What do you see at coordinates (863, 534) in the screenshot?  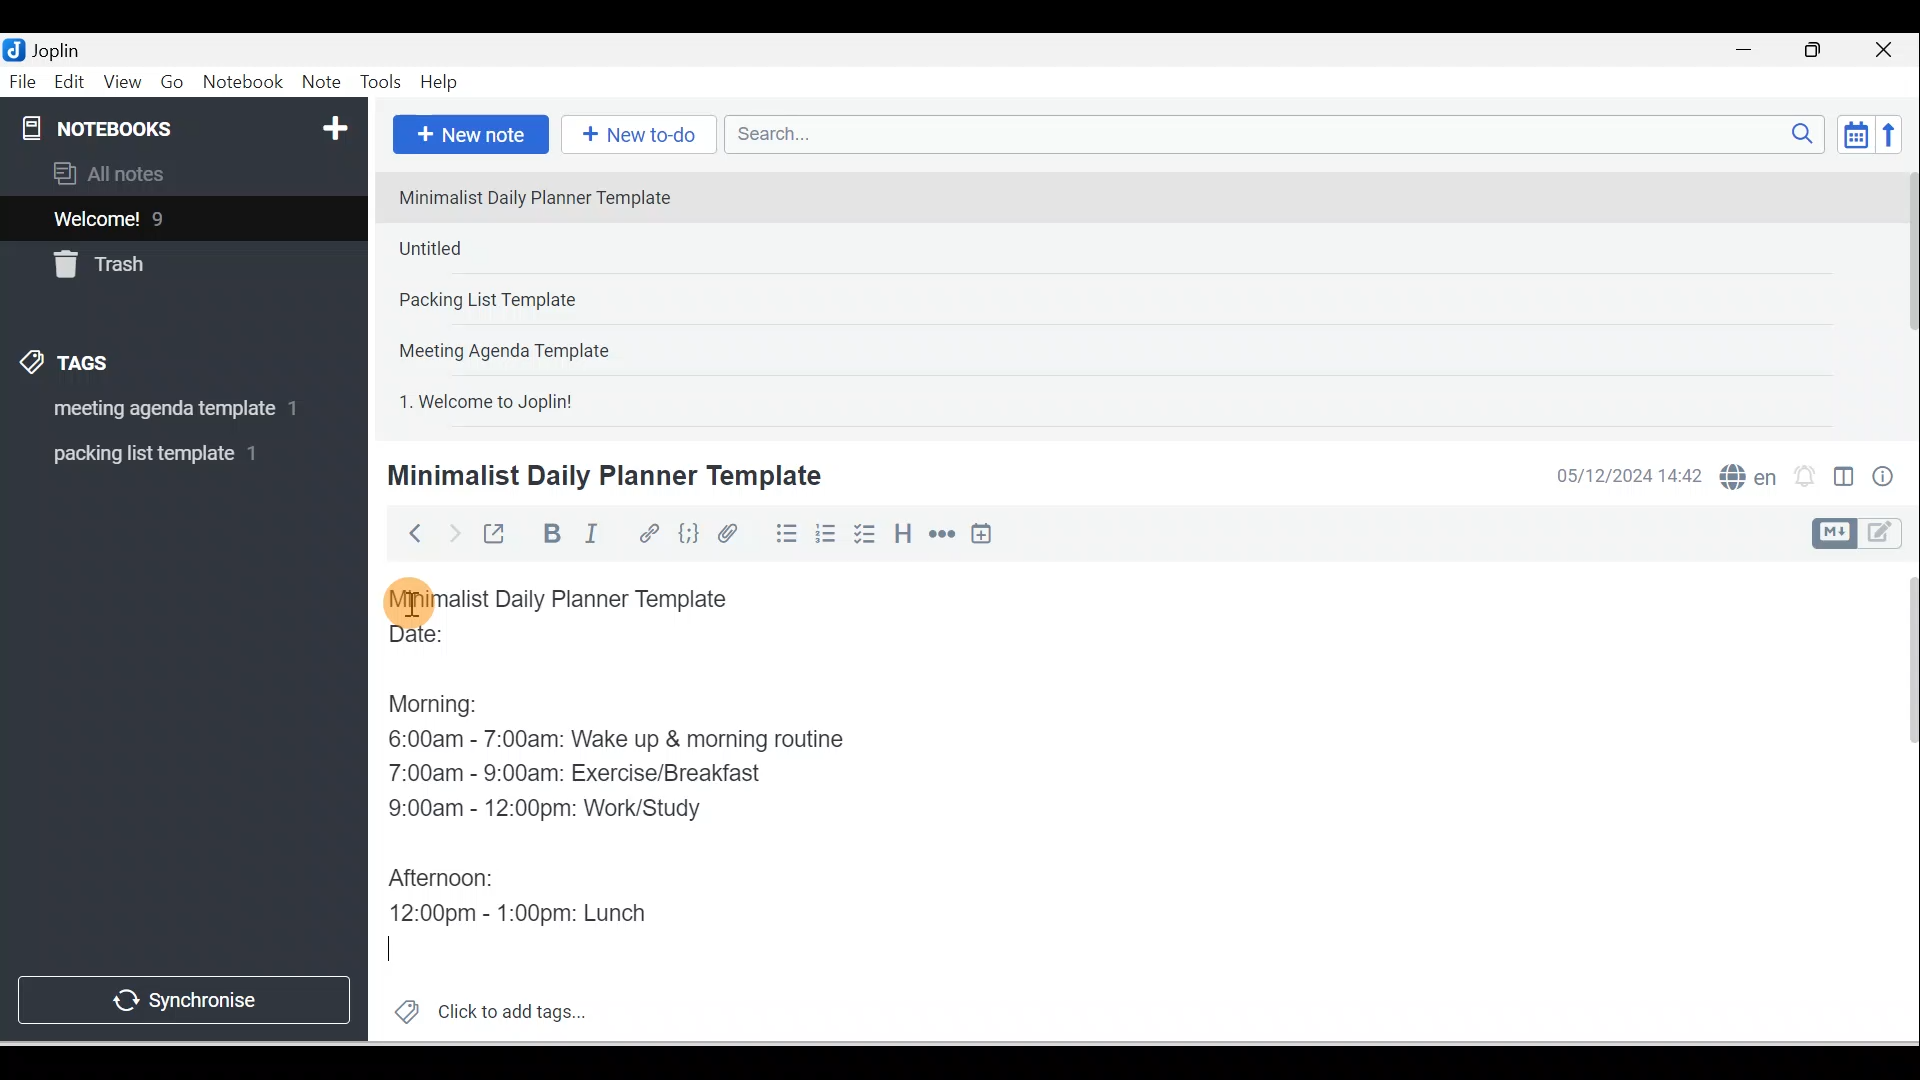 I see `Checkbox` at bounding box center [863, 534].